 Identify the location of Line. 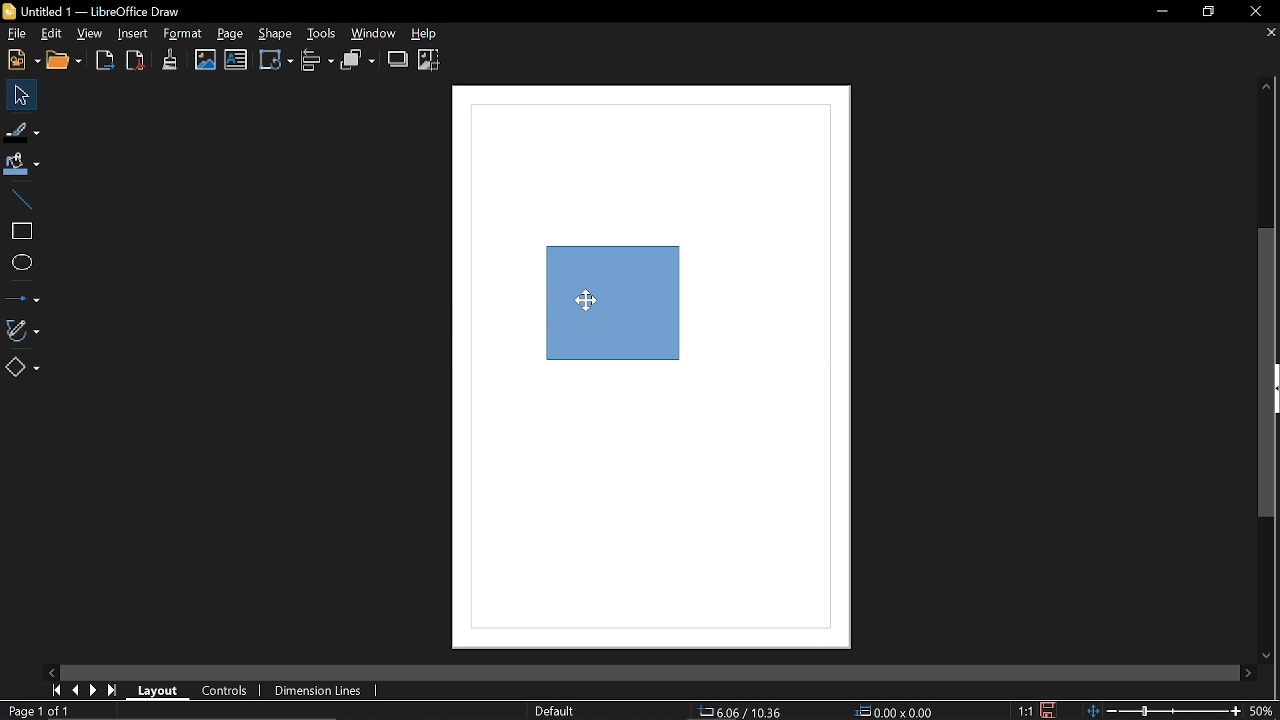
(22, 195).